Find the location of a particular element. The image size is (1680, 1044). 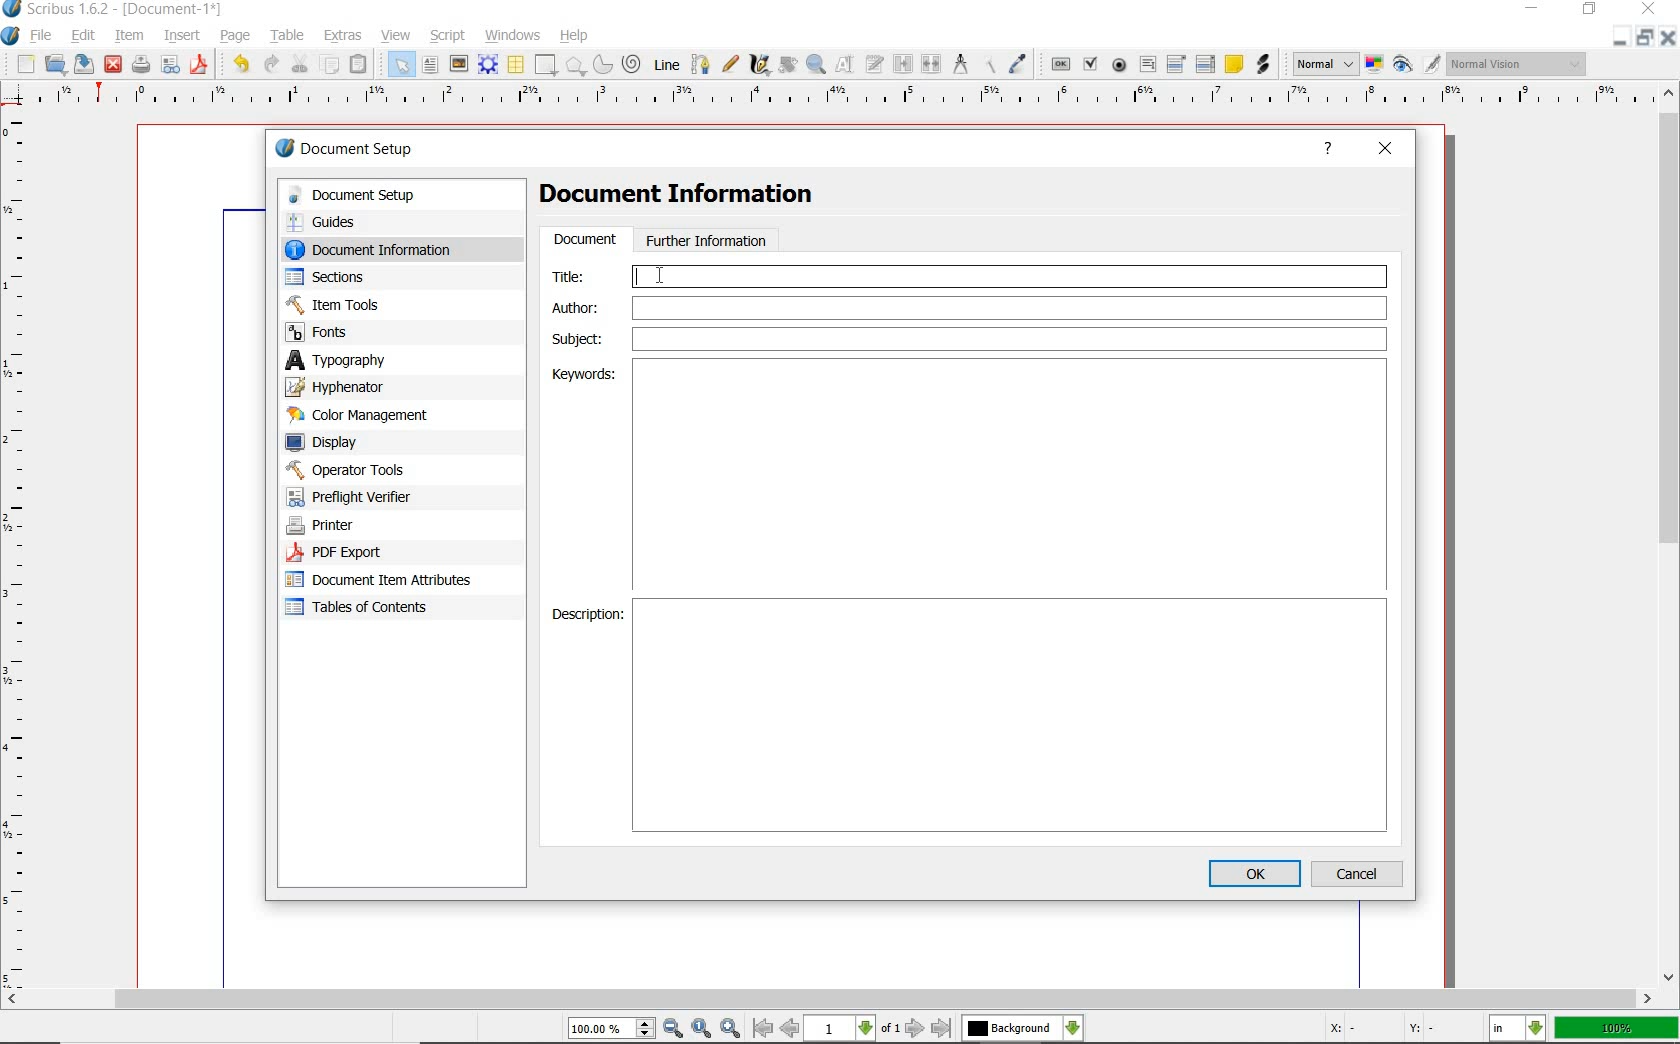

windows is located at coordinates (514, 36).